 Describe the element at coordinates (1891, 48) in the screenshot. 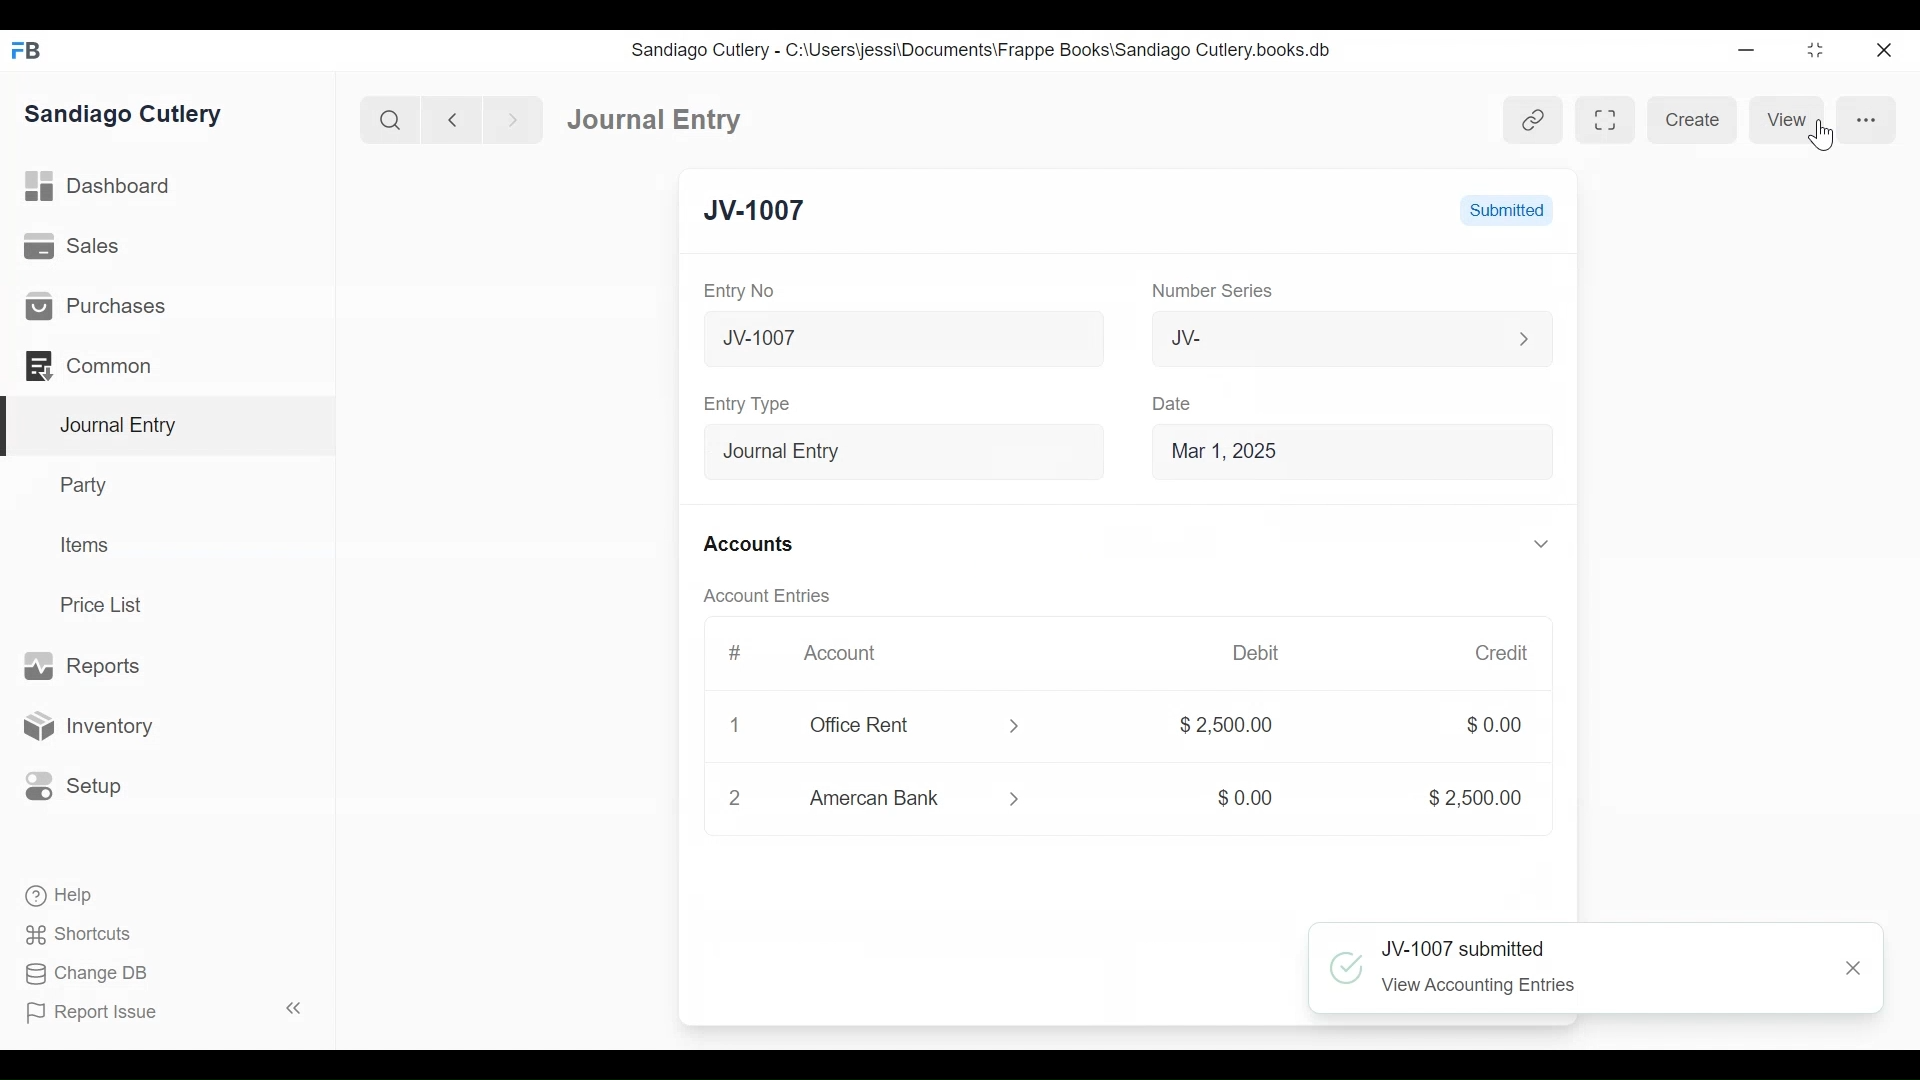

I see `close` at that location.